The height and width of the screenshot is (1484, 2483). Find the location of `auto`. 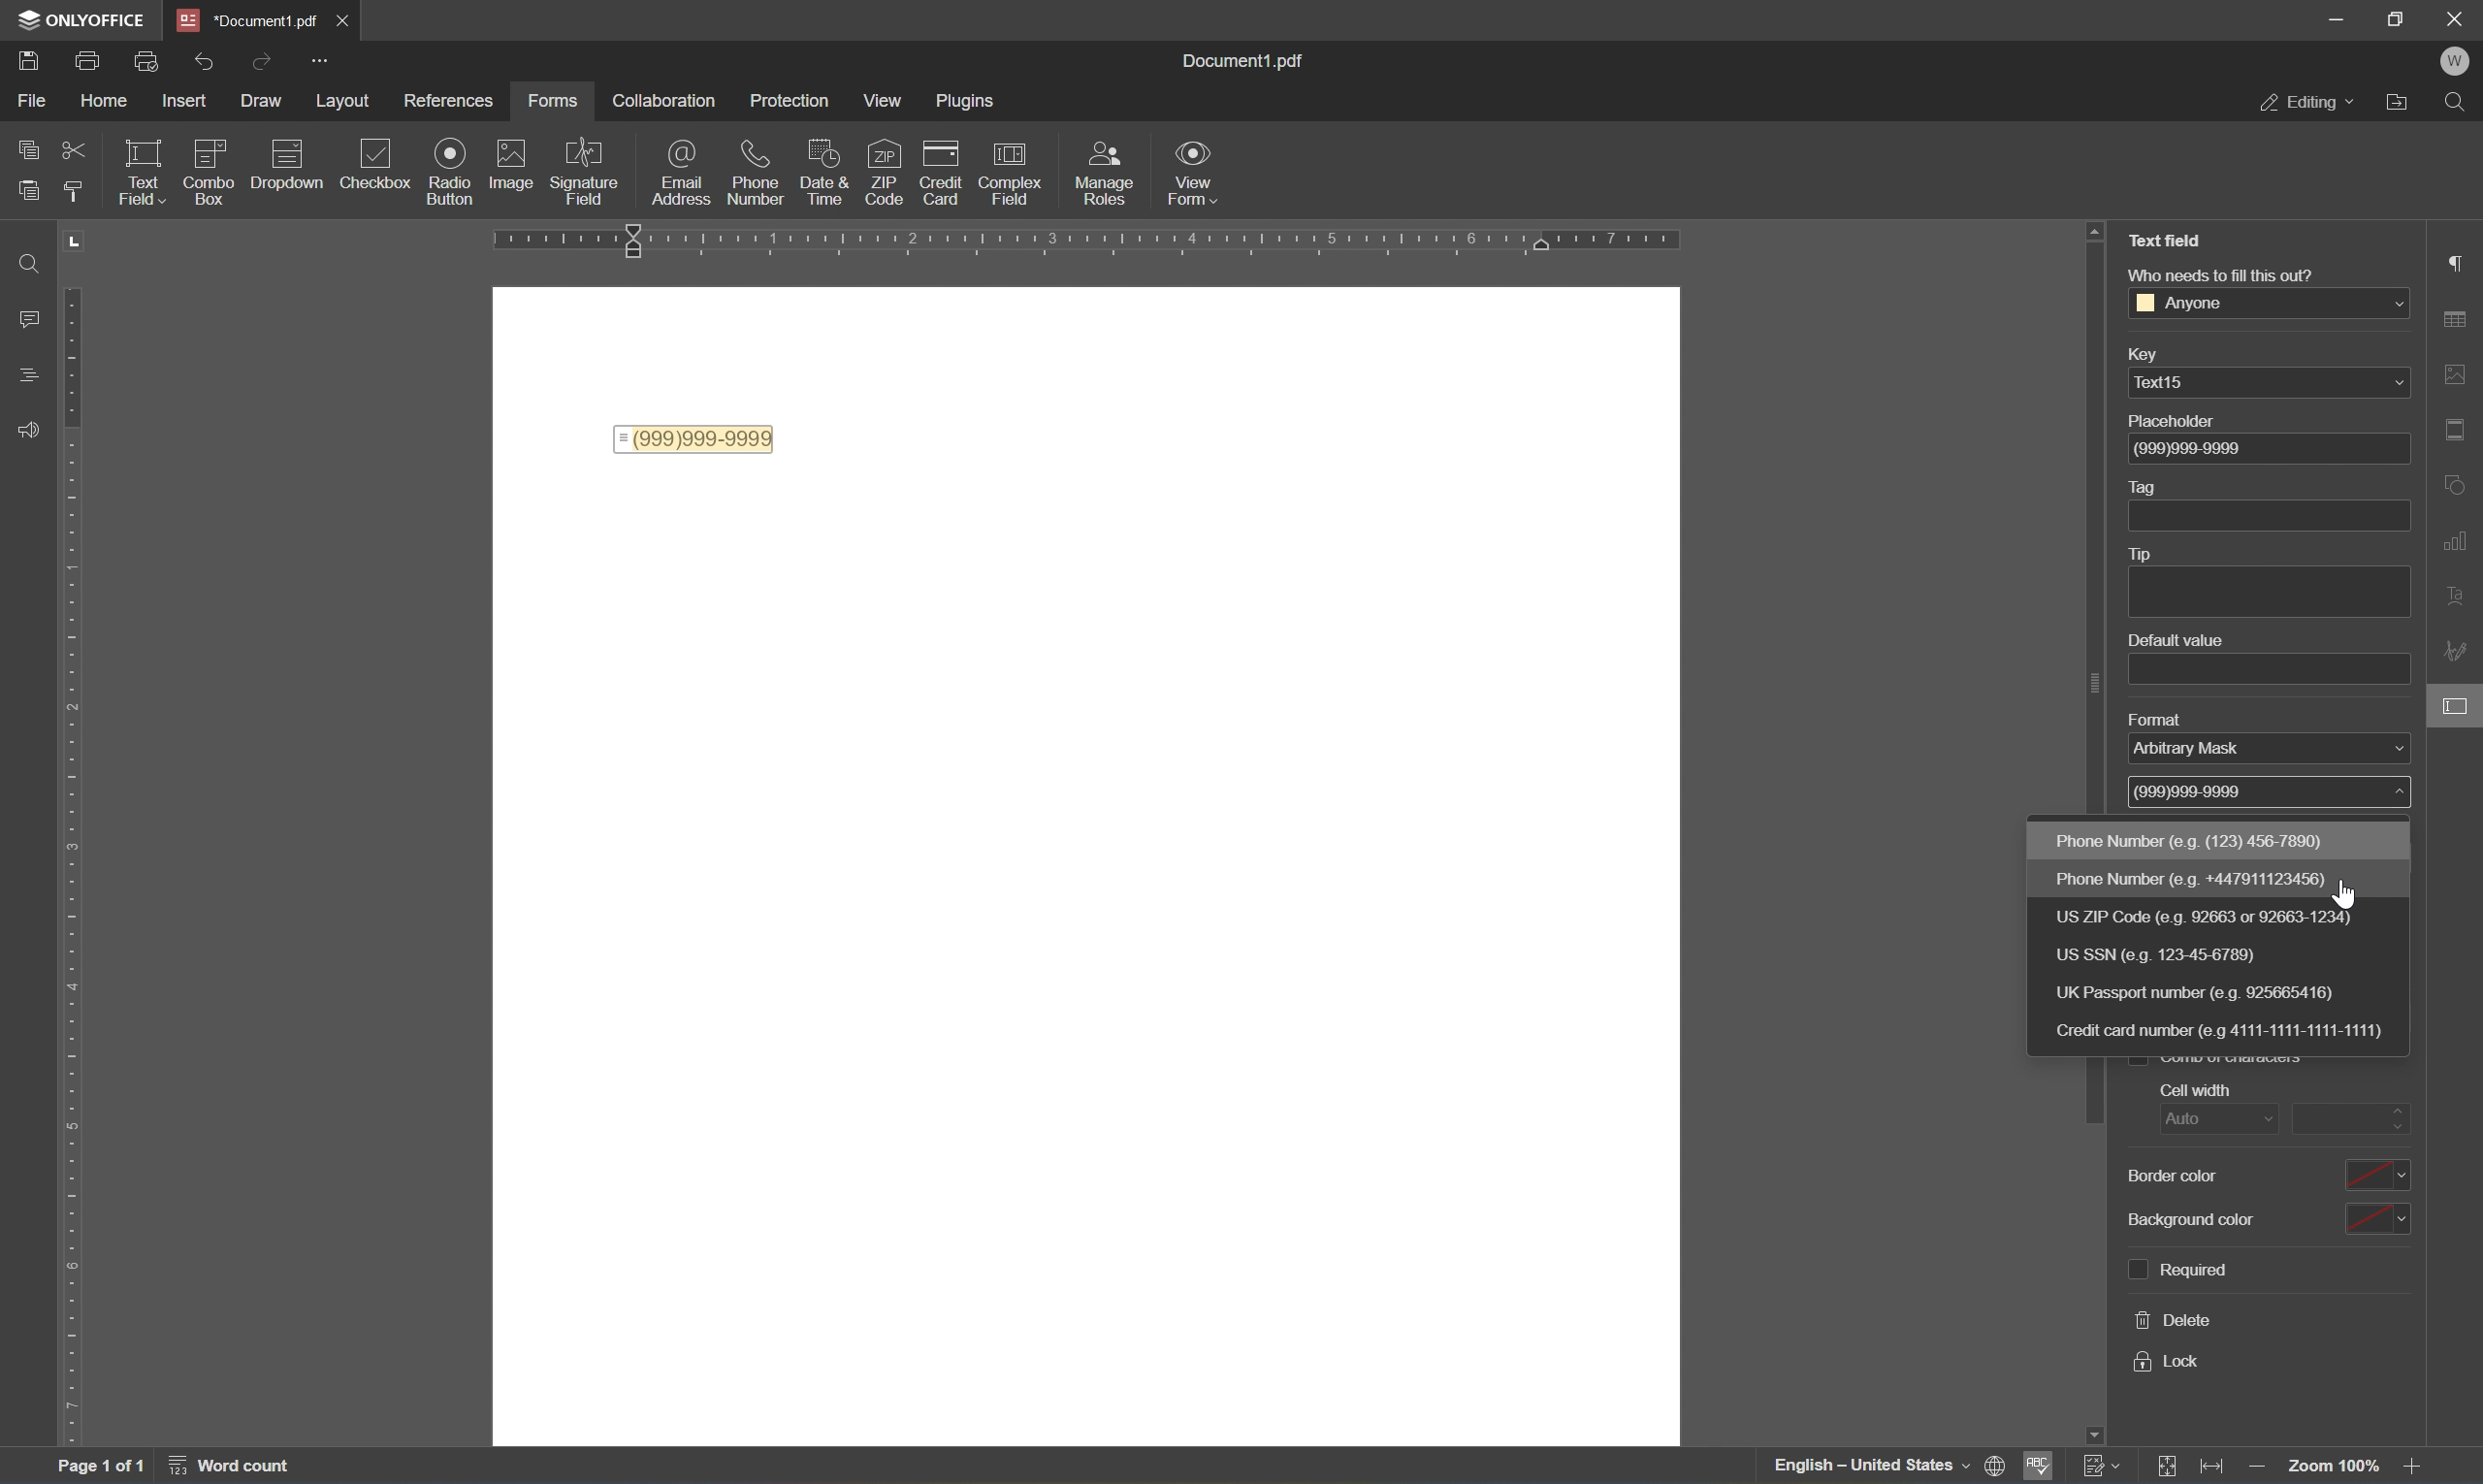

auto is located at coordinates (2202, 1121).